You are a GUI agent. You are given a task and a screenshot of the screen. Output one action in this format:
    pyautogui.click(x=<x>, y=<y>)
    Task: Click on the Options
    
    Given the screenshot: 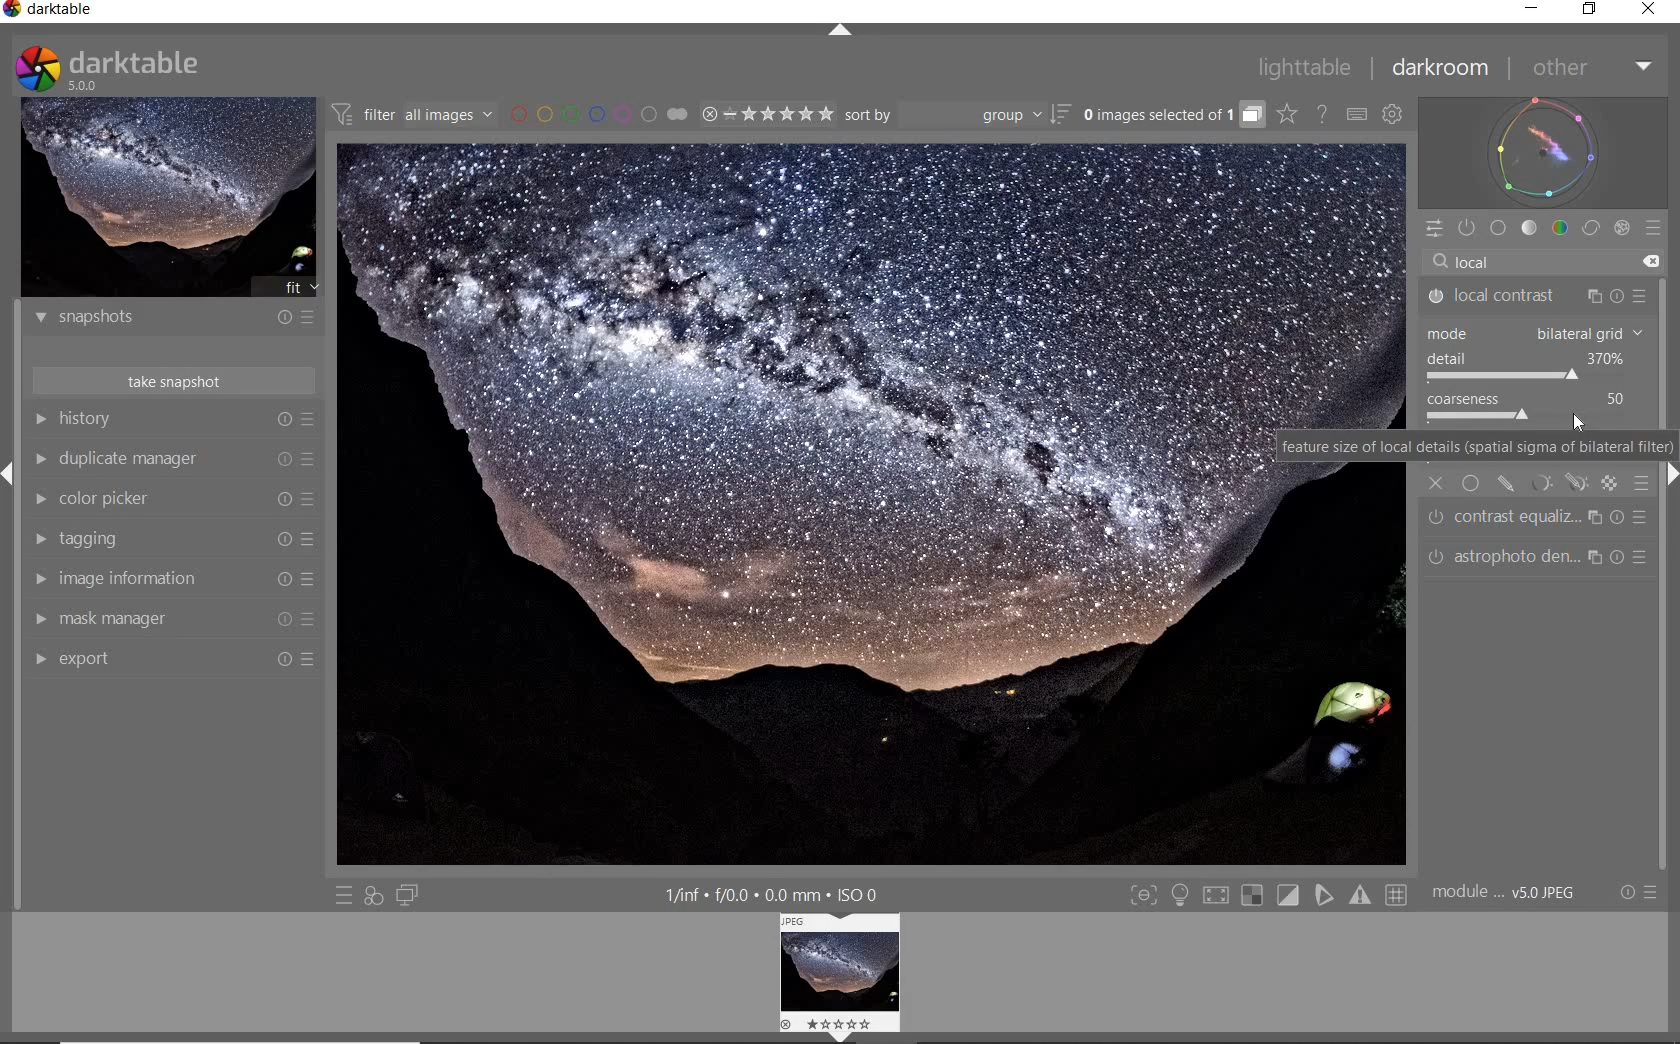 What is the action you would take?
    pyautogui.click(x=1657, y=891)
    